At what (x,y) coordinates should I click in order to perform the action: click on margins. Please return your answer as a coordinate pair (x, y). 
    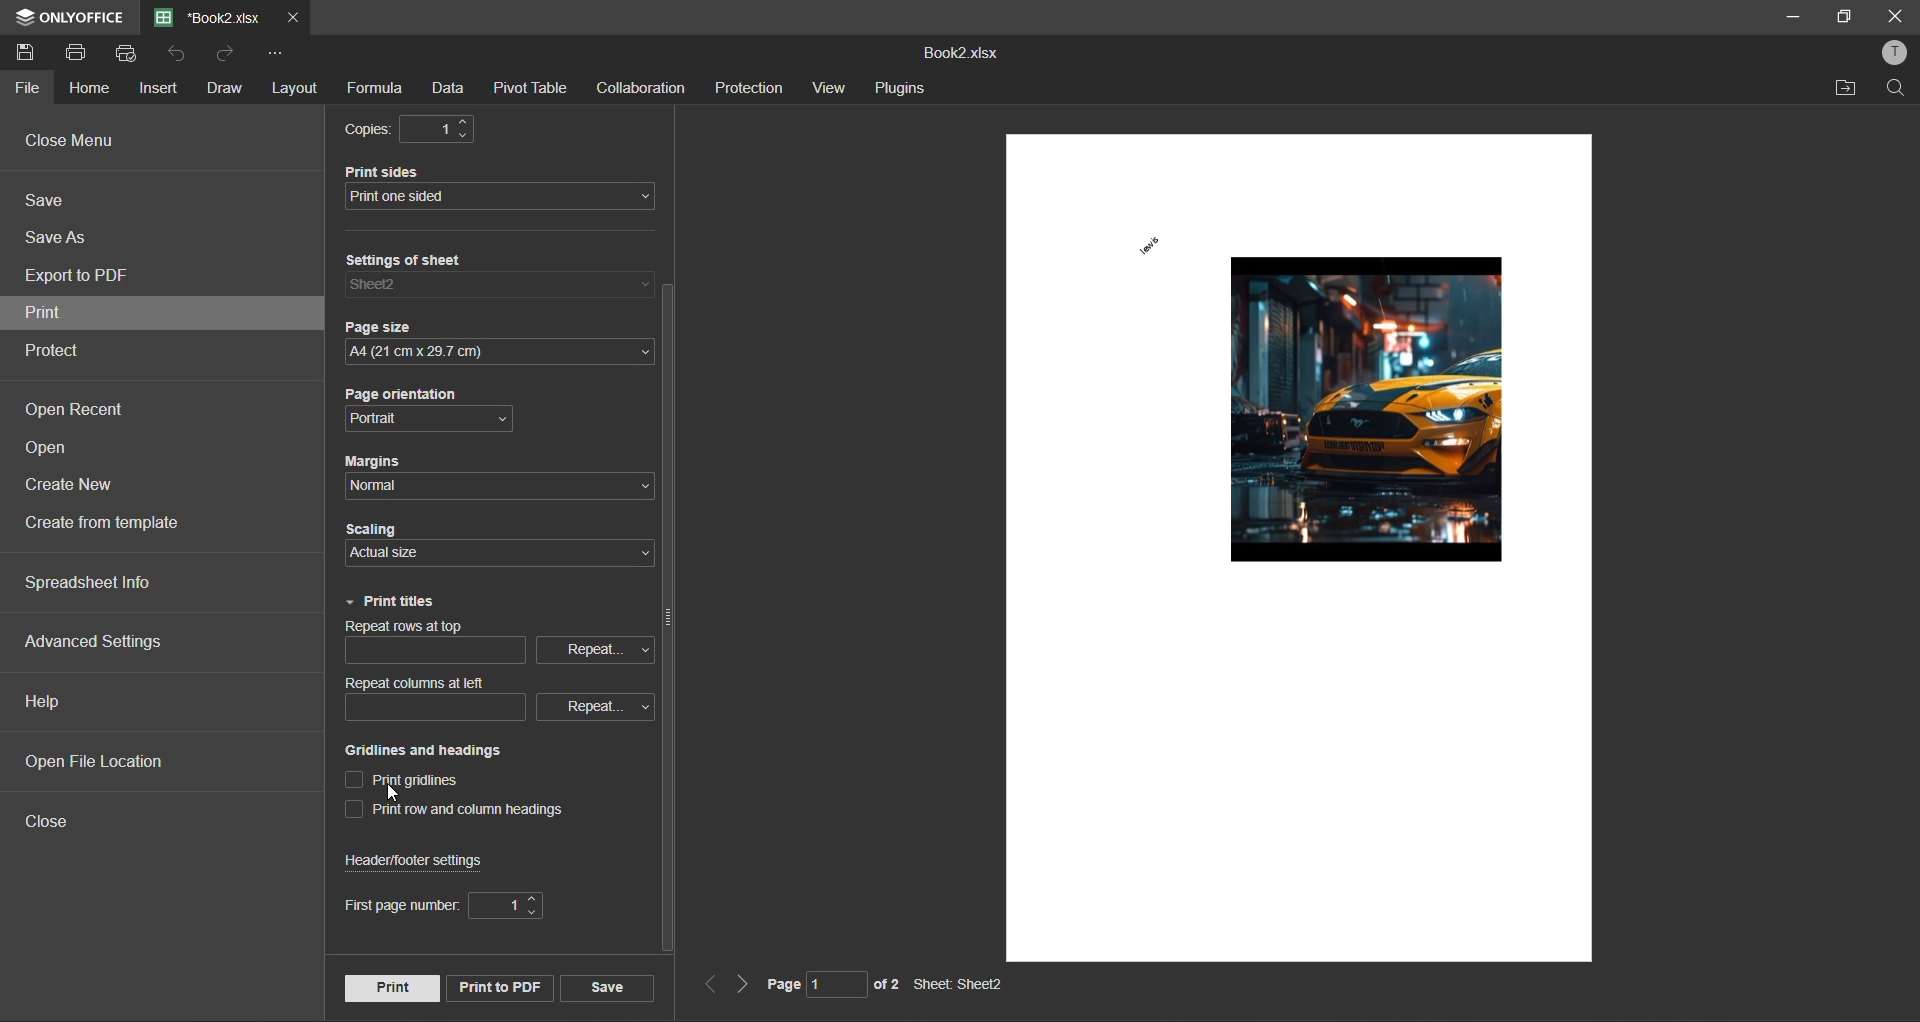
    Looking at the image, I should click on (376, 462).